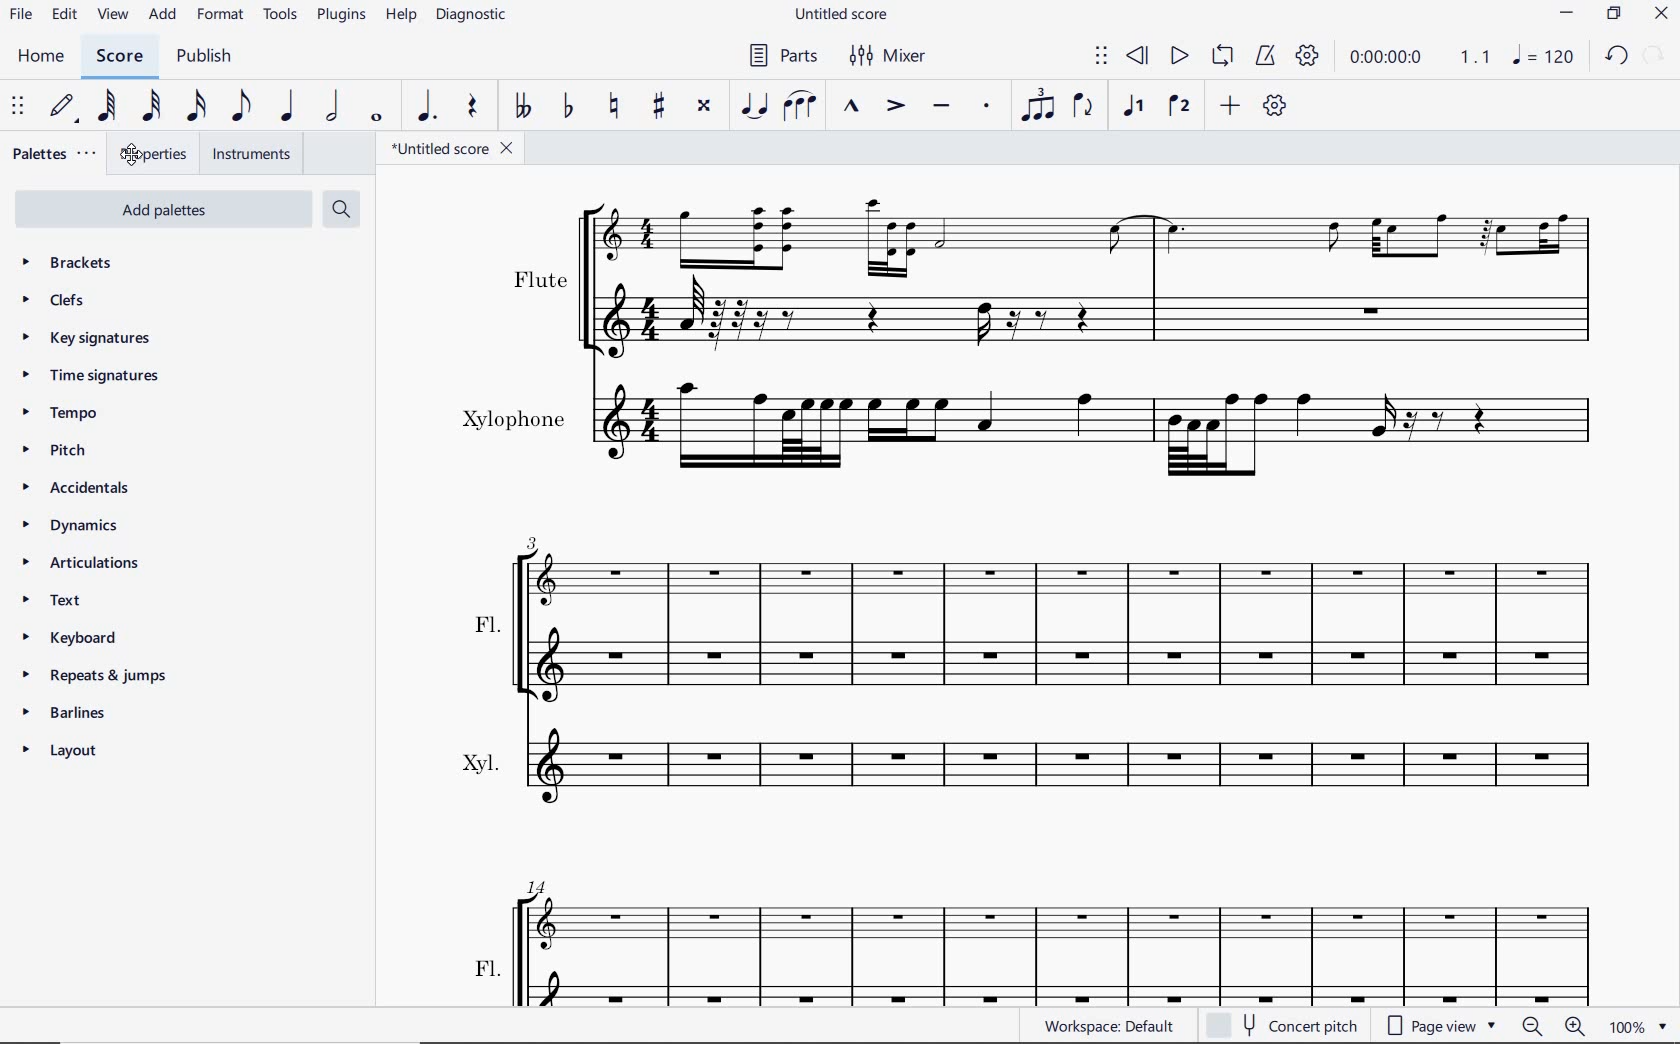  Describe the element at coordinates (986, 106) in the screenshot. I see `STACCATO` at that location.